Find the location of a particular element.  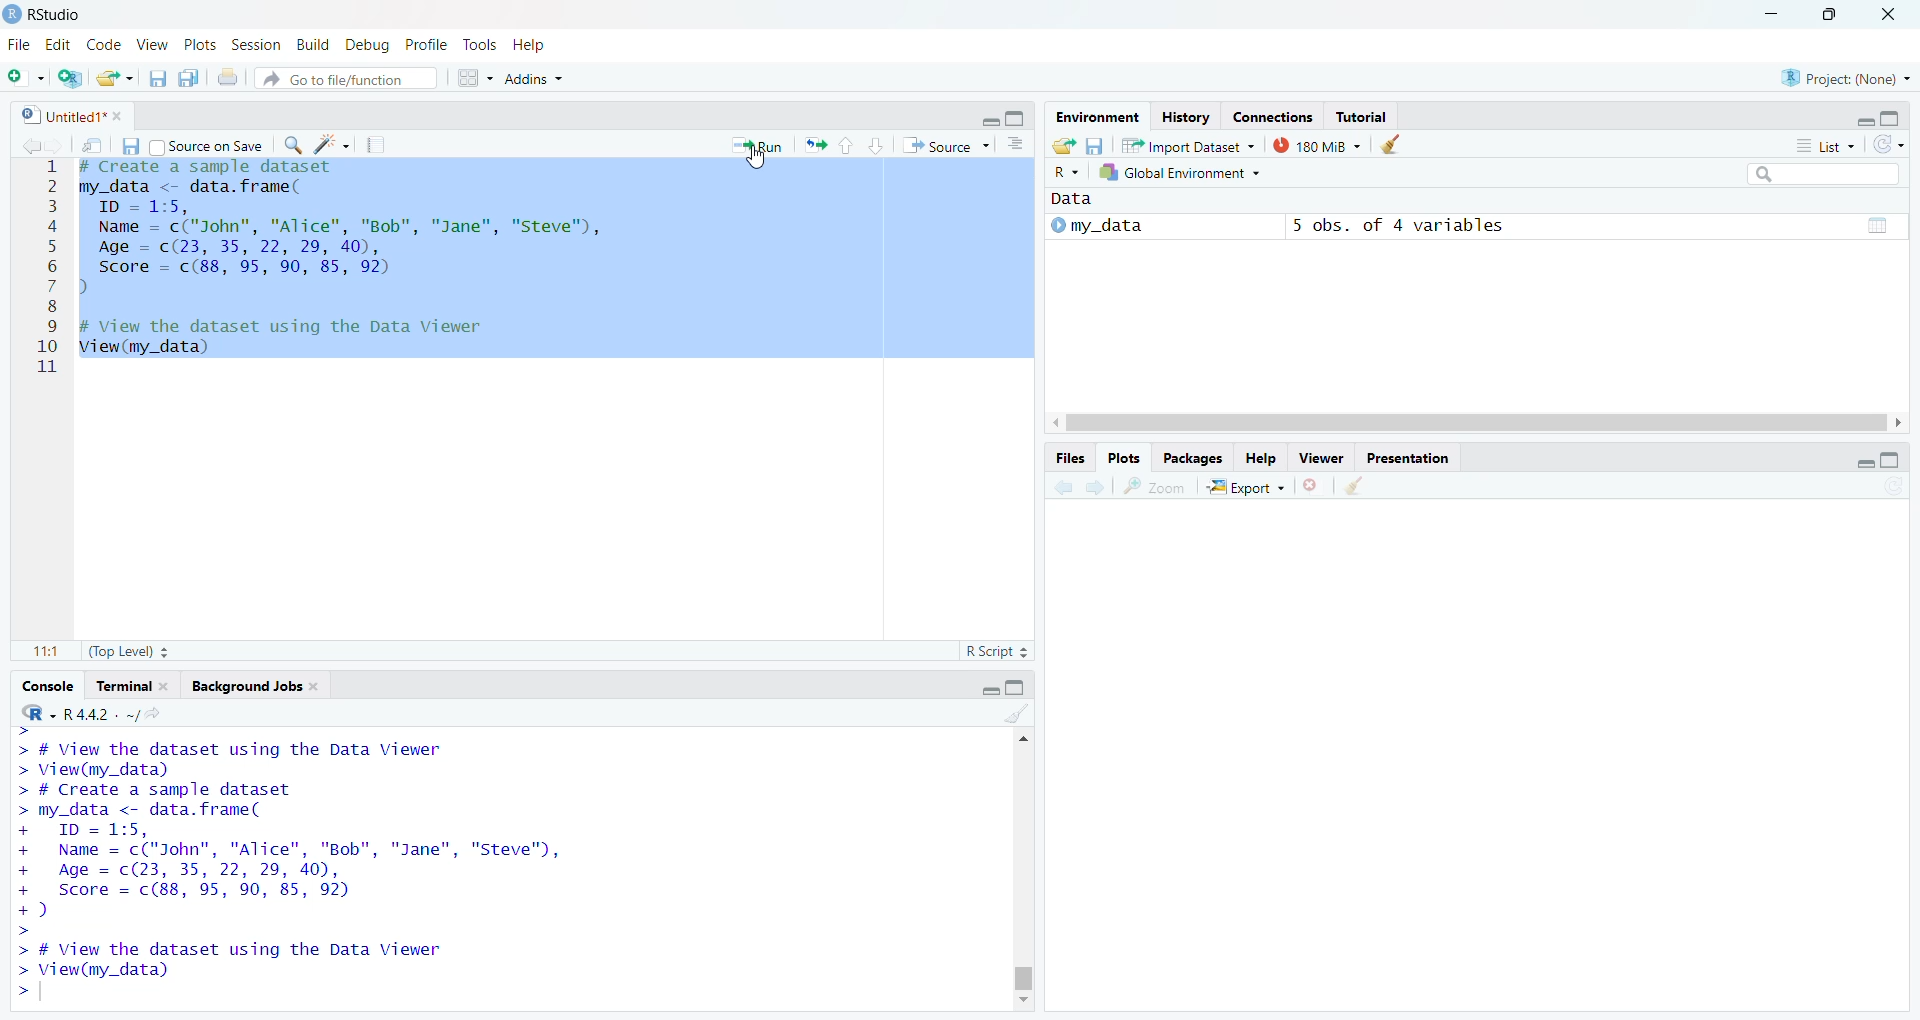

Minimize is located at coordinates (1769, 15).